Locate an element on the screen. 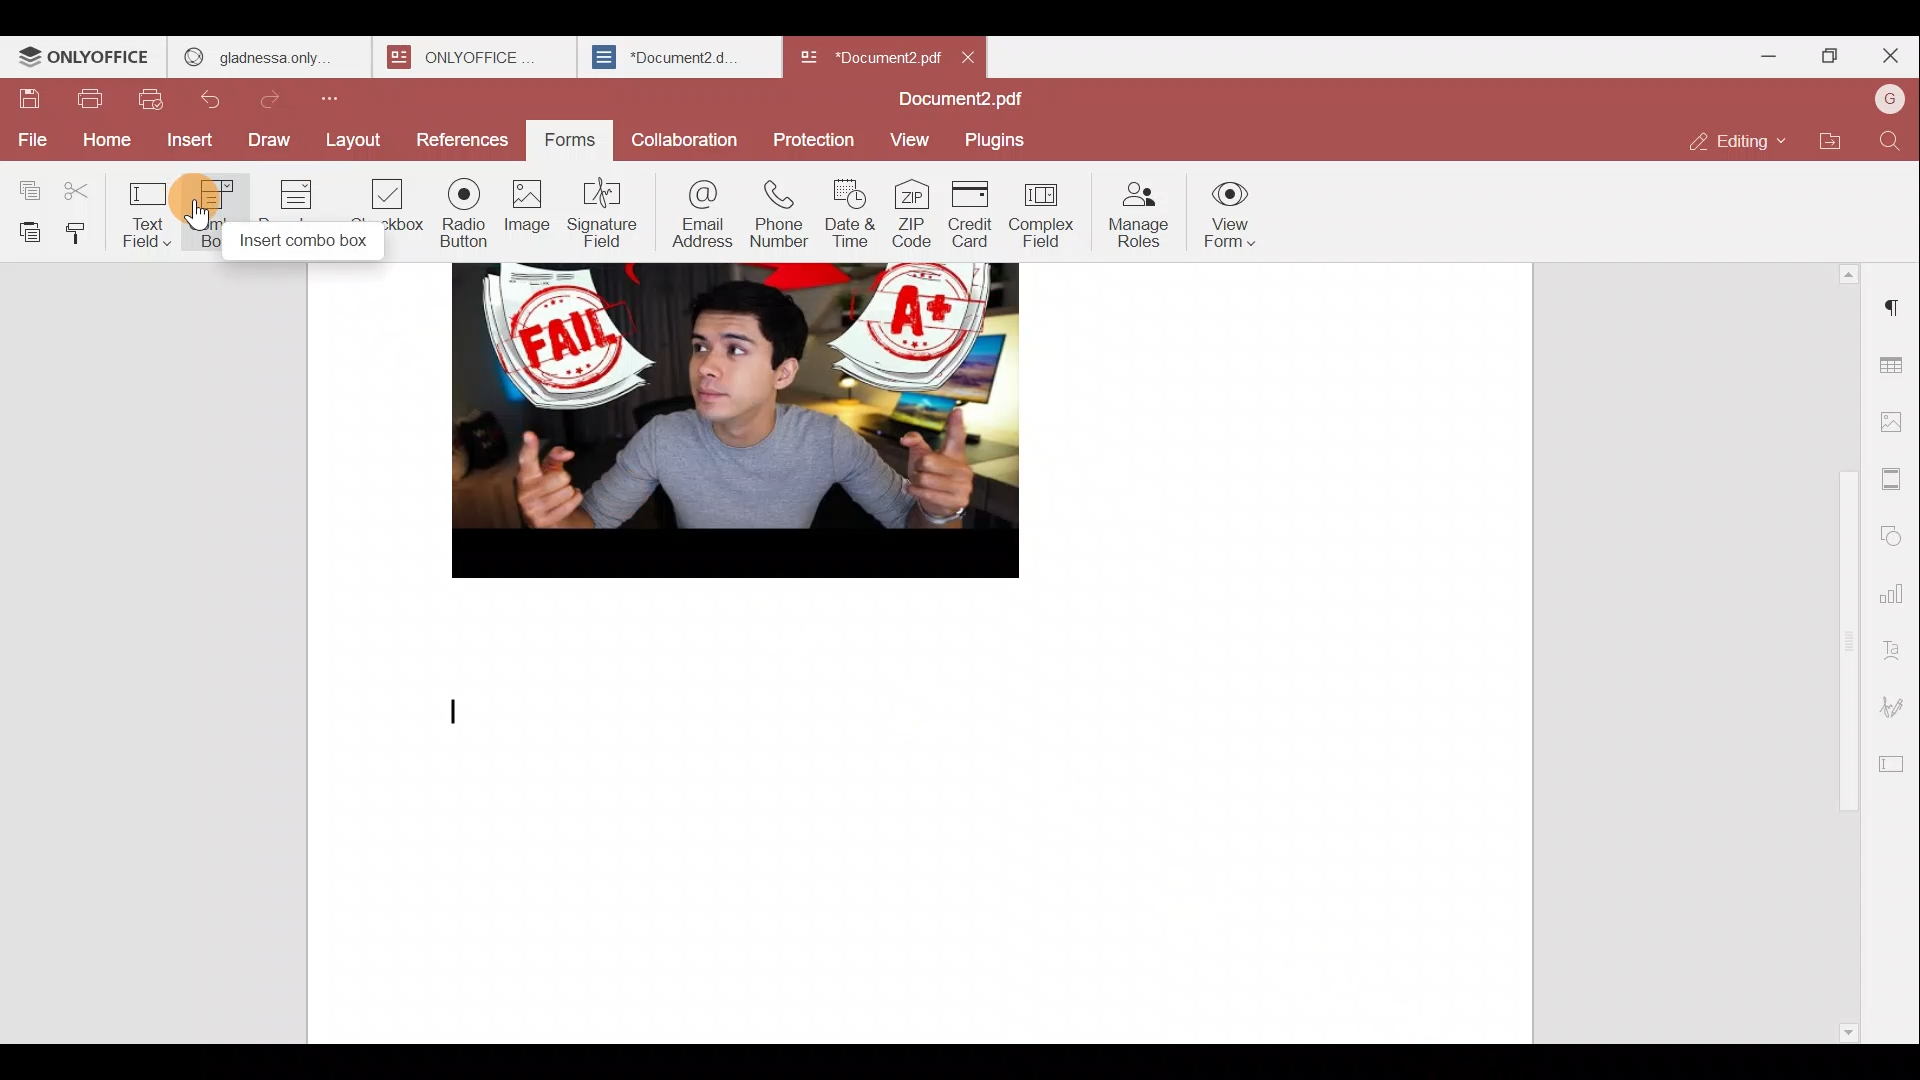 The height and width of the screenshot is (1080, 1920). text cursor is located at coordinates (450, 704).